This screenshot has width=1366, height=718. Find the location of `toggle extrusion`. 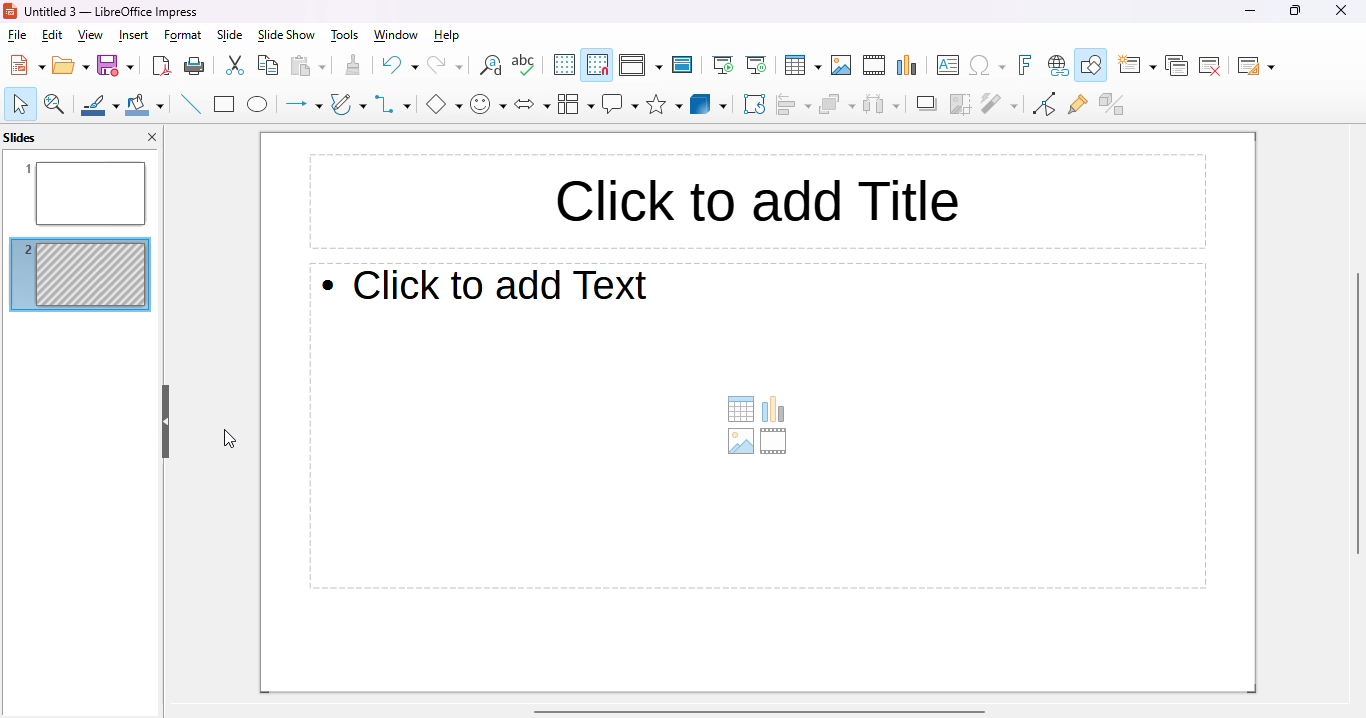

toggle extrusion is located at coordinates (1111, 104).